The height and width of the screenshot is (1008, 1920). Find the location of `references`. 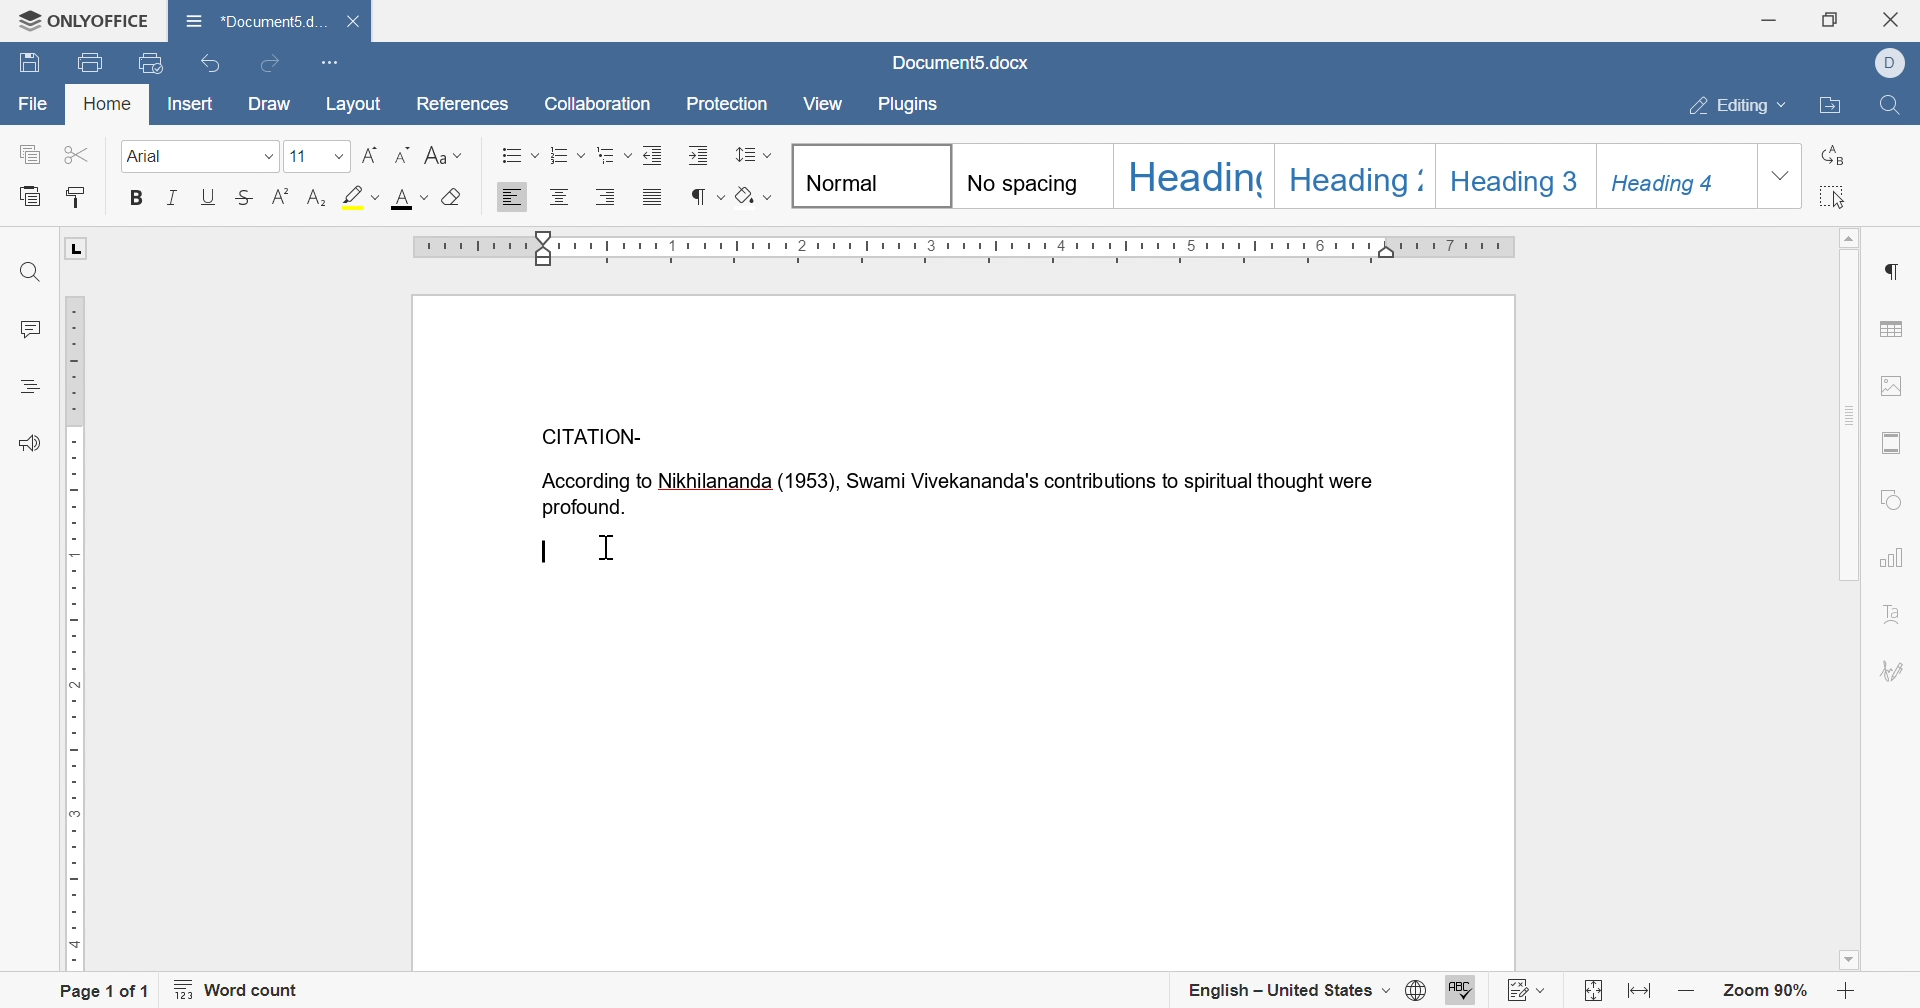

references is located at coordinates (464, 105).